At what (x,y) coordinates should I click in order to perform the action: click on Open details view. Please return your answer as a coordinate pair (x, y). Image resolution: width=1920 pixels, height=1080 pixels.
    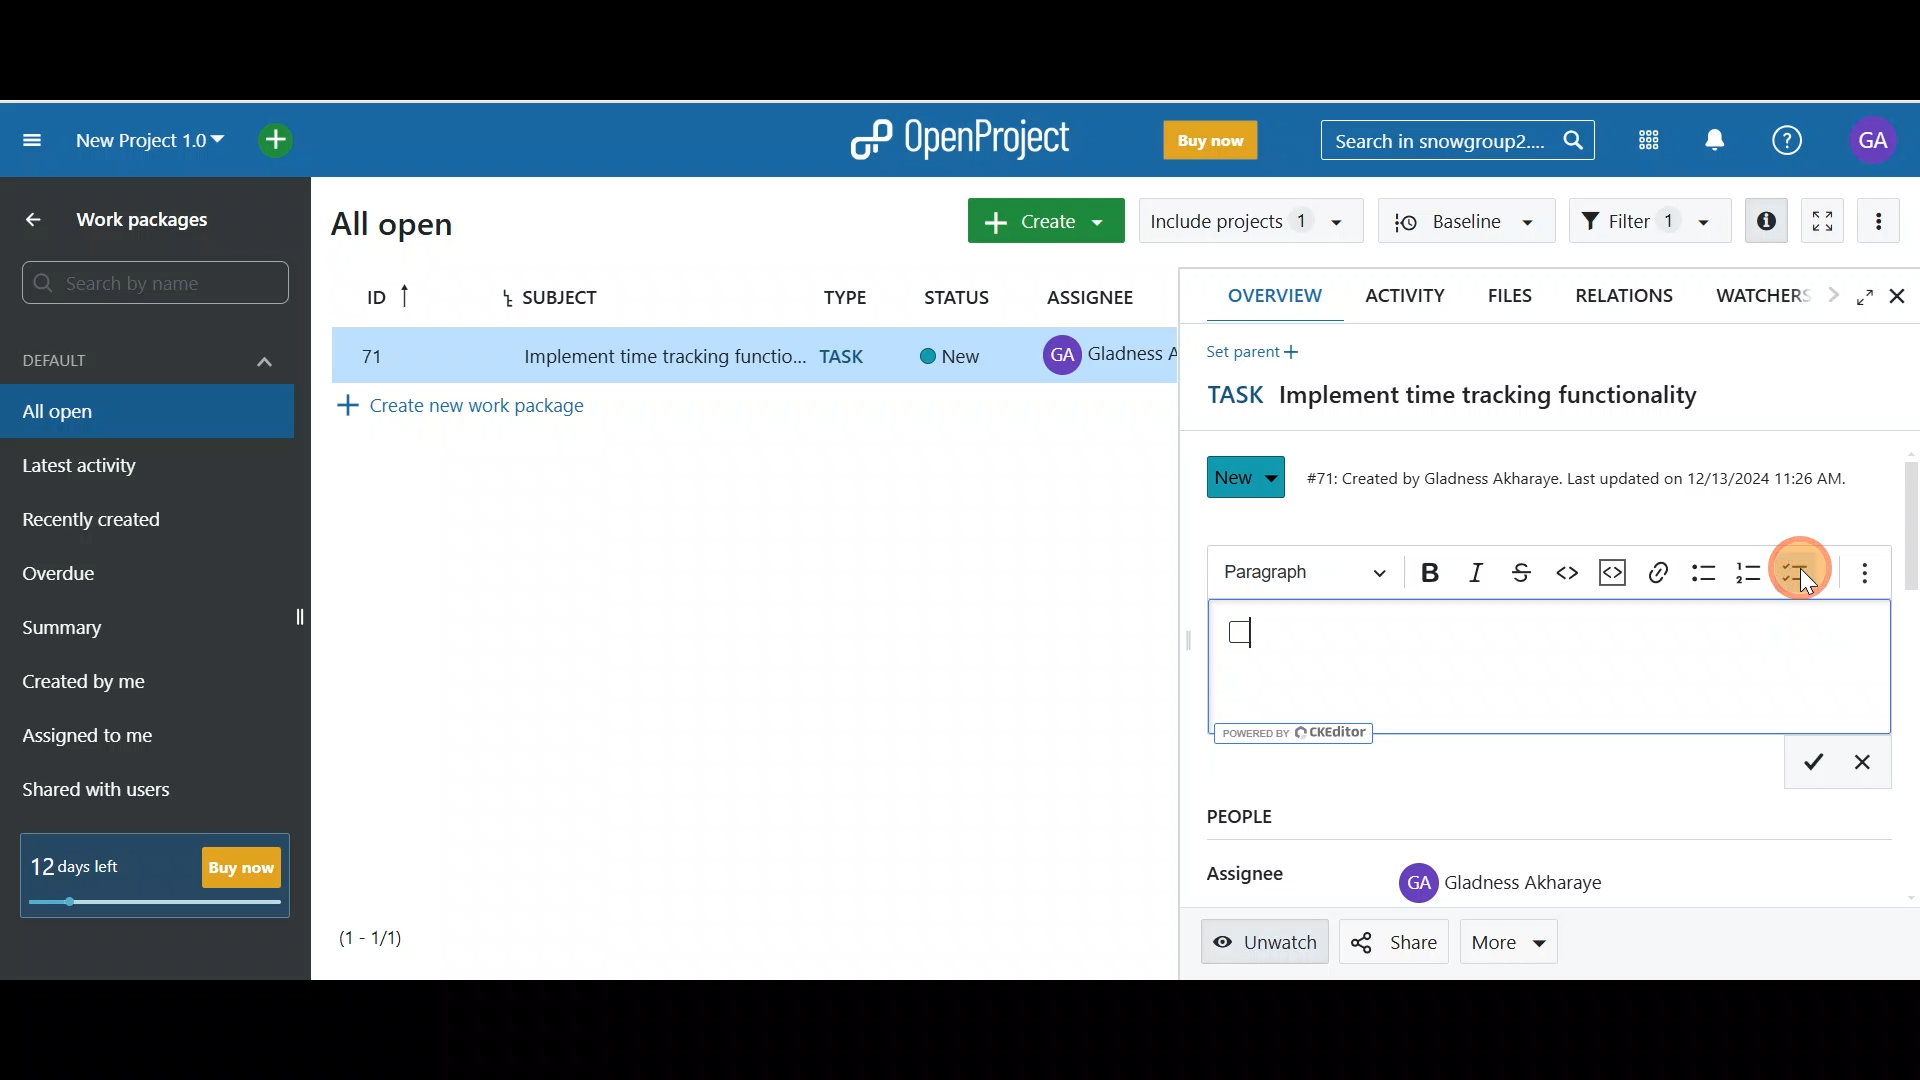
    Looking at the image, I should click on (1763, 218).